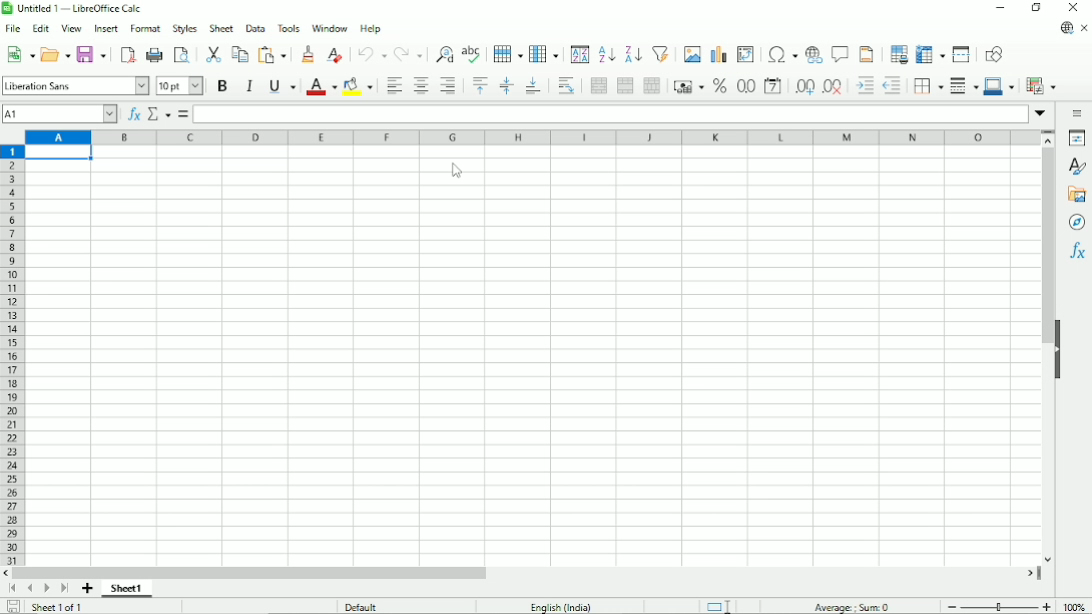 This screenshot has width=1092, height=614. What do you see at coordinates (773, 87) in the screenshot?
I see `Format as date` at bounding box center [773, 87].